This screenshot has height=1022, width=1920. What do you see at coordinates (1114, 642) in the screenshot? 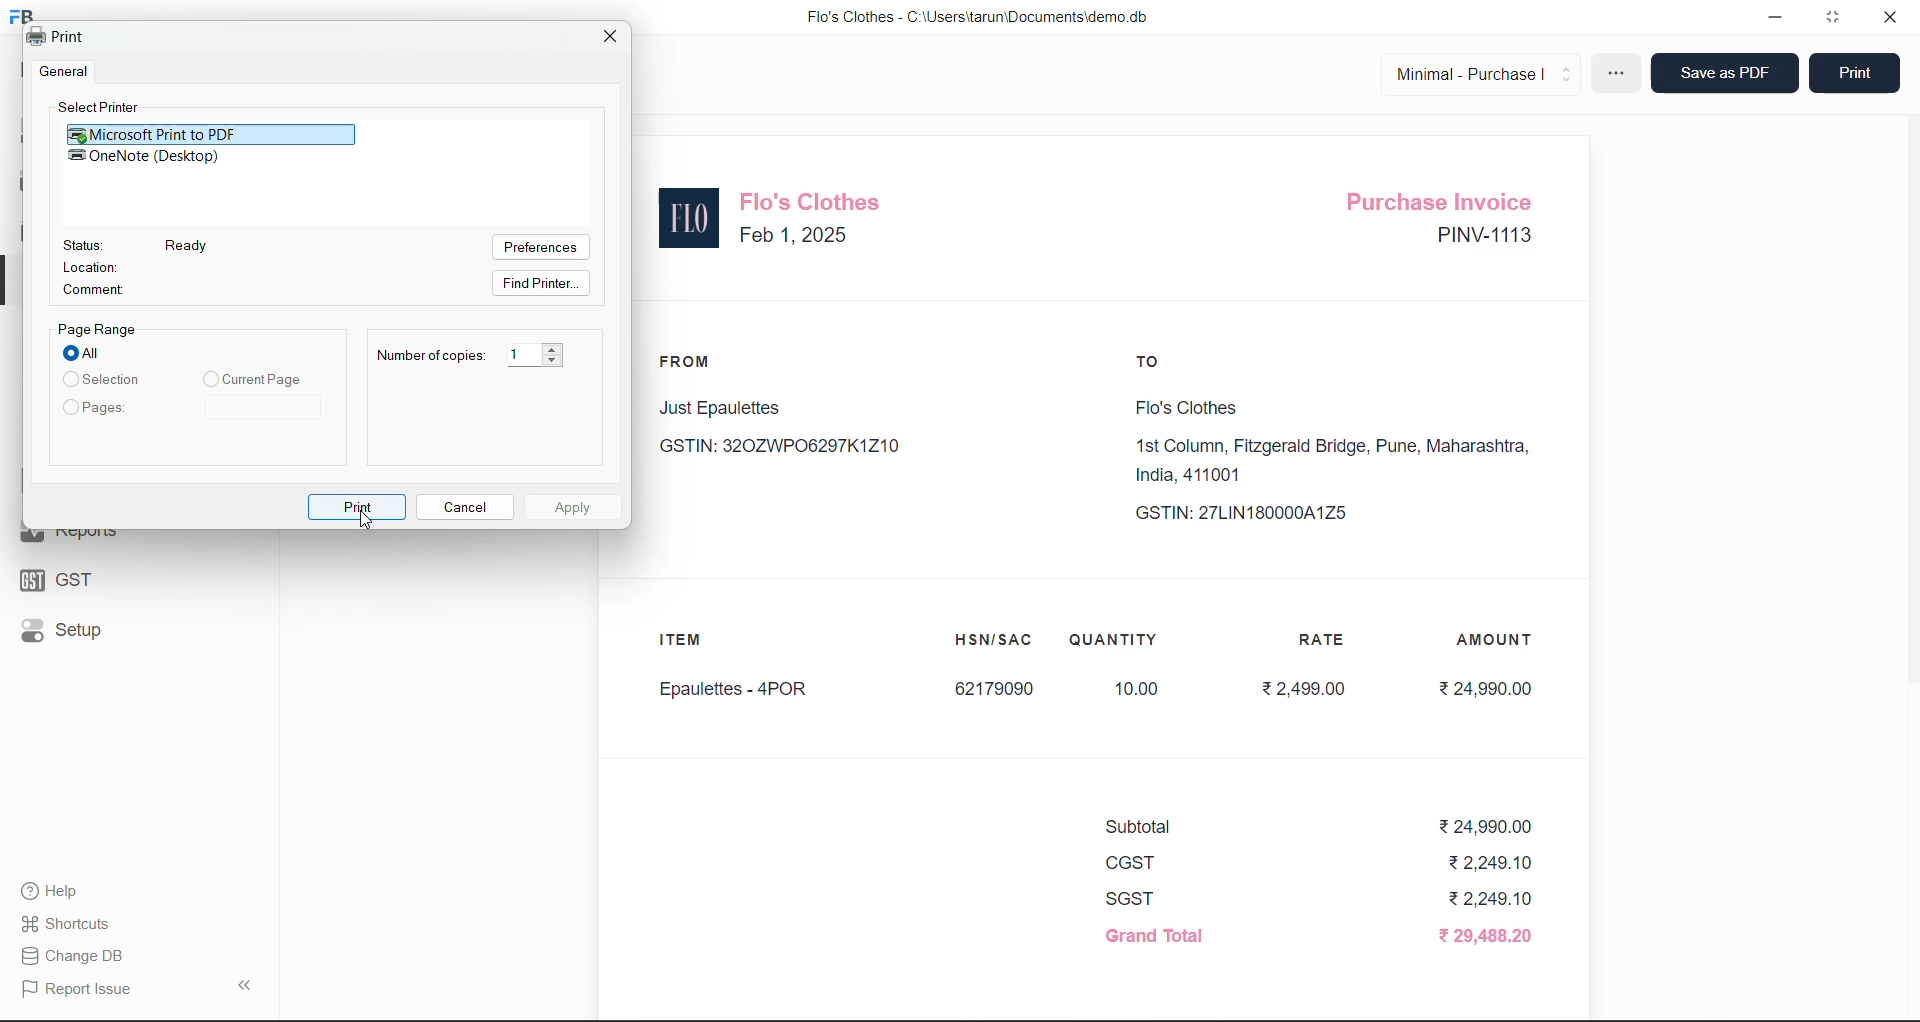
I see `QUANTITY` at bounding box center [1114, 642].